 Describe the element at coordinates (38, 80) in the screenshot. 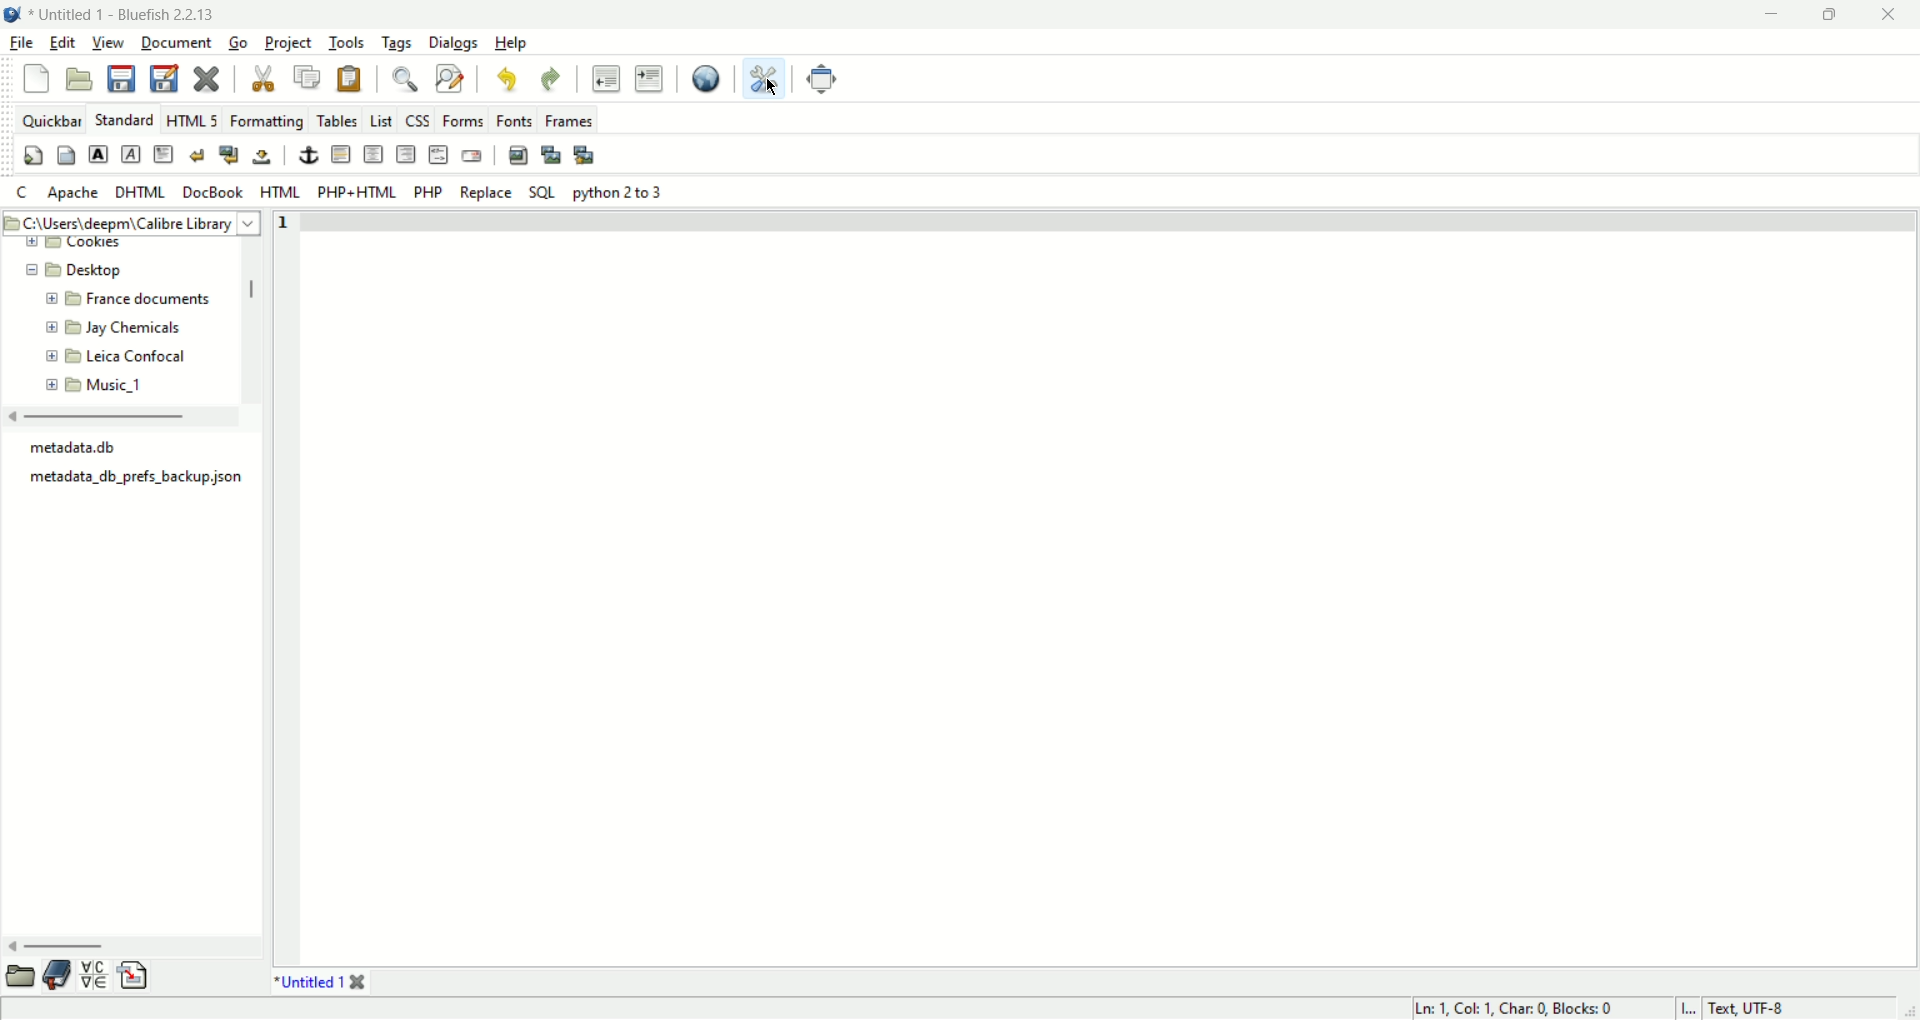

I see `new file` at that location.